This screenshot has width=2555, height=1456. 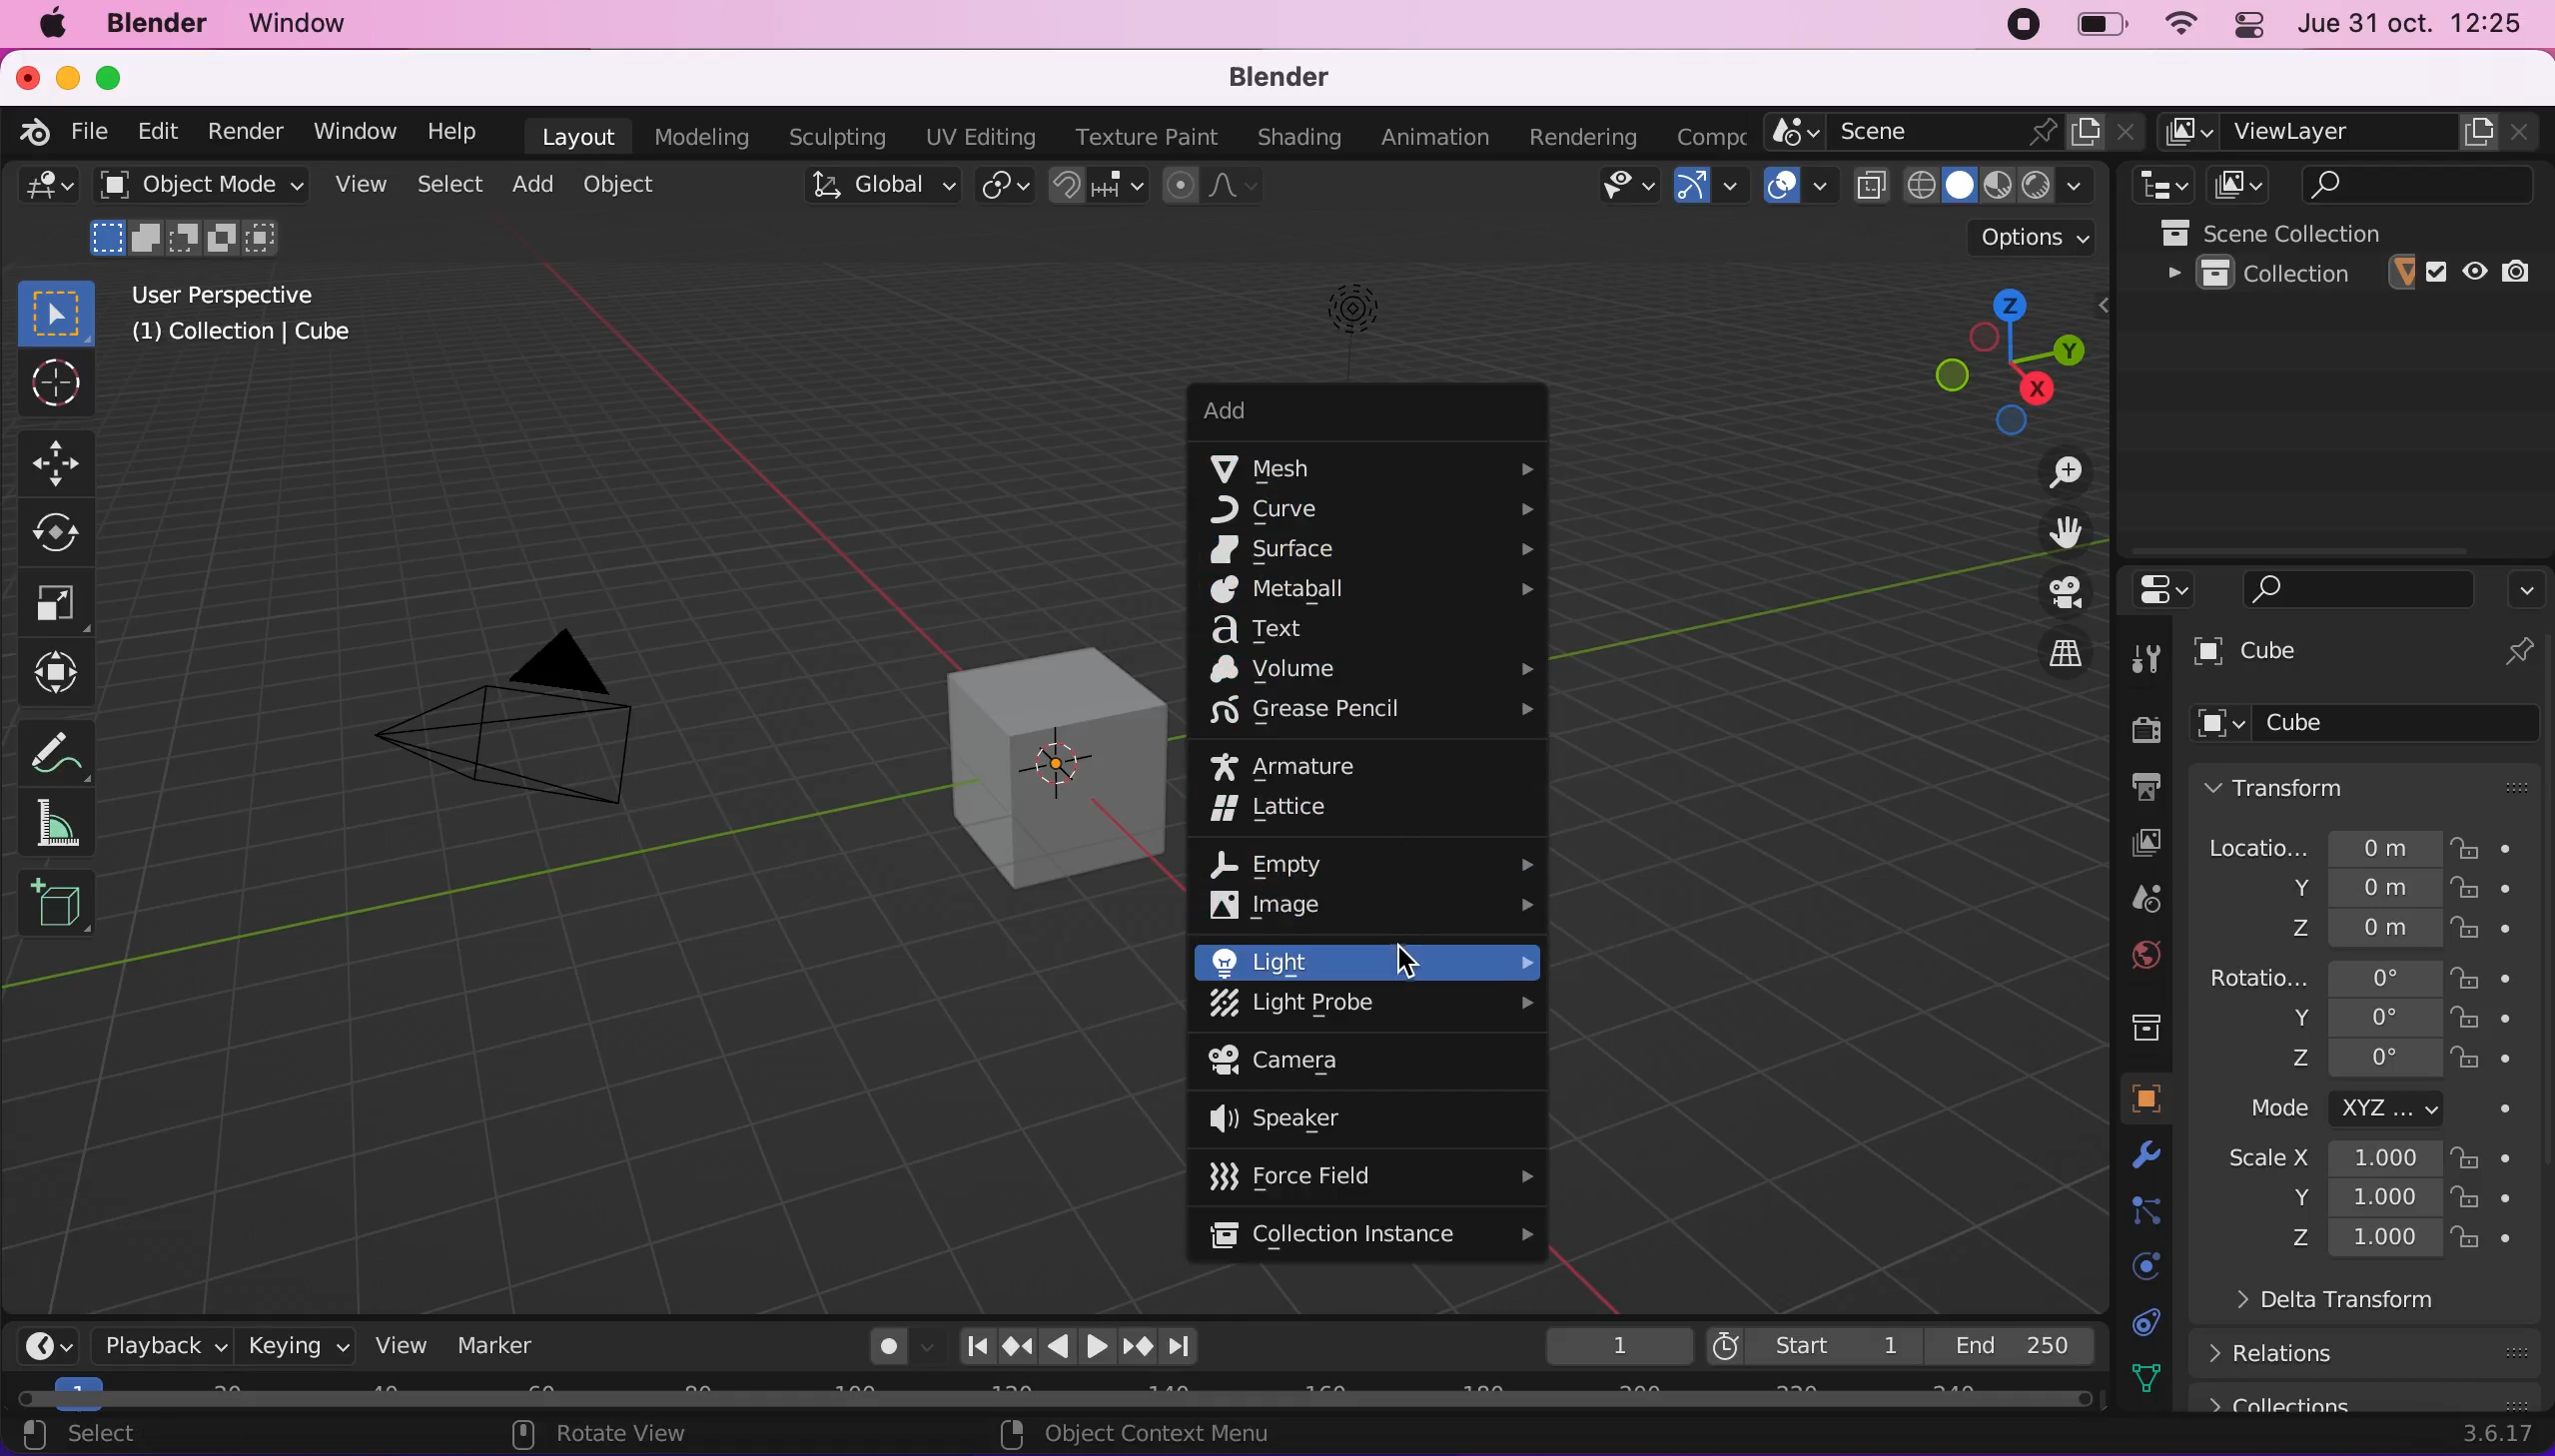 What do you see at coordinates (1378, 858) in the screenshot?
I see `empty` at bounding box center [1378, 858].